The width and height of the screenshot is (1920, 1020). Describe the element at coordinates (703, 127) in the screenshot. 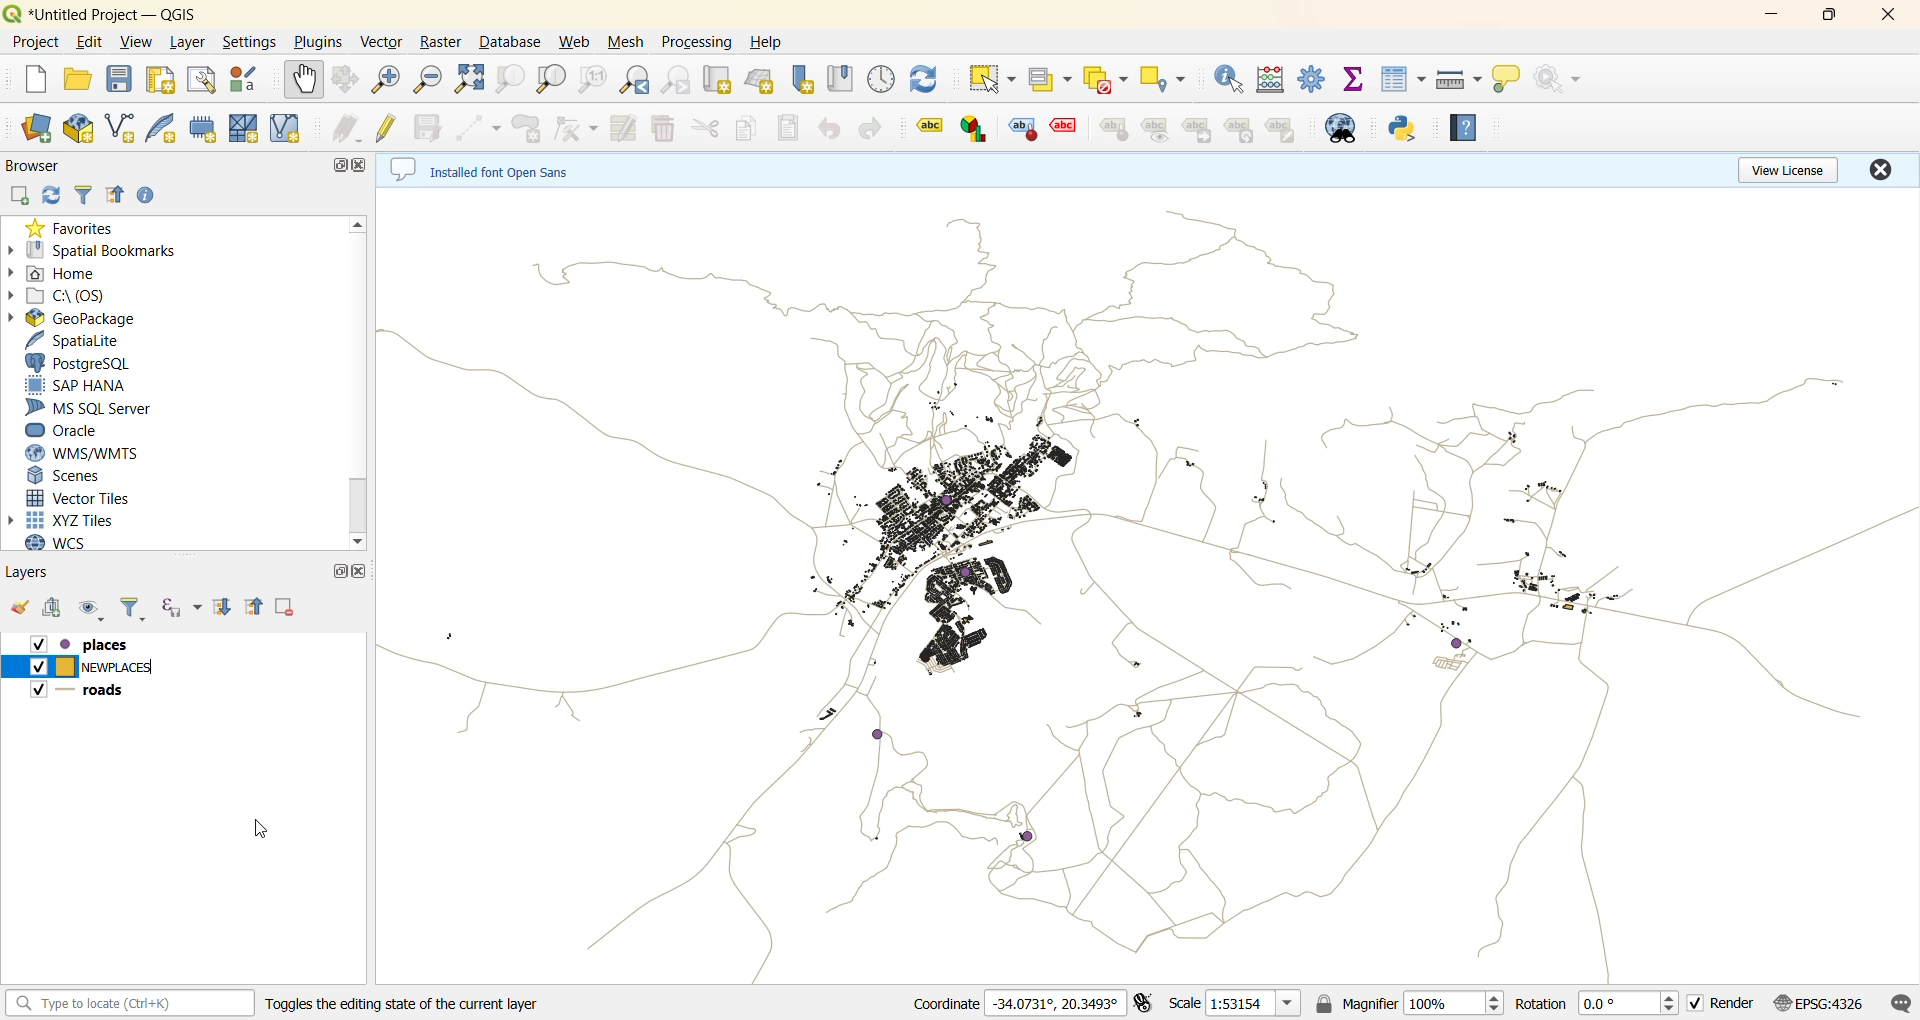

I see `cut` at that location.